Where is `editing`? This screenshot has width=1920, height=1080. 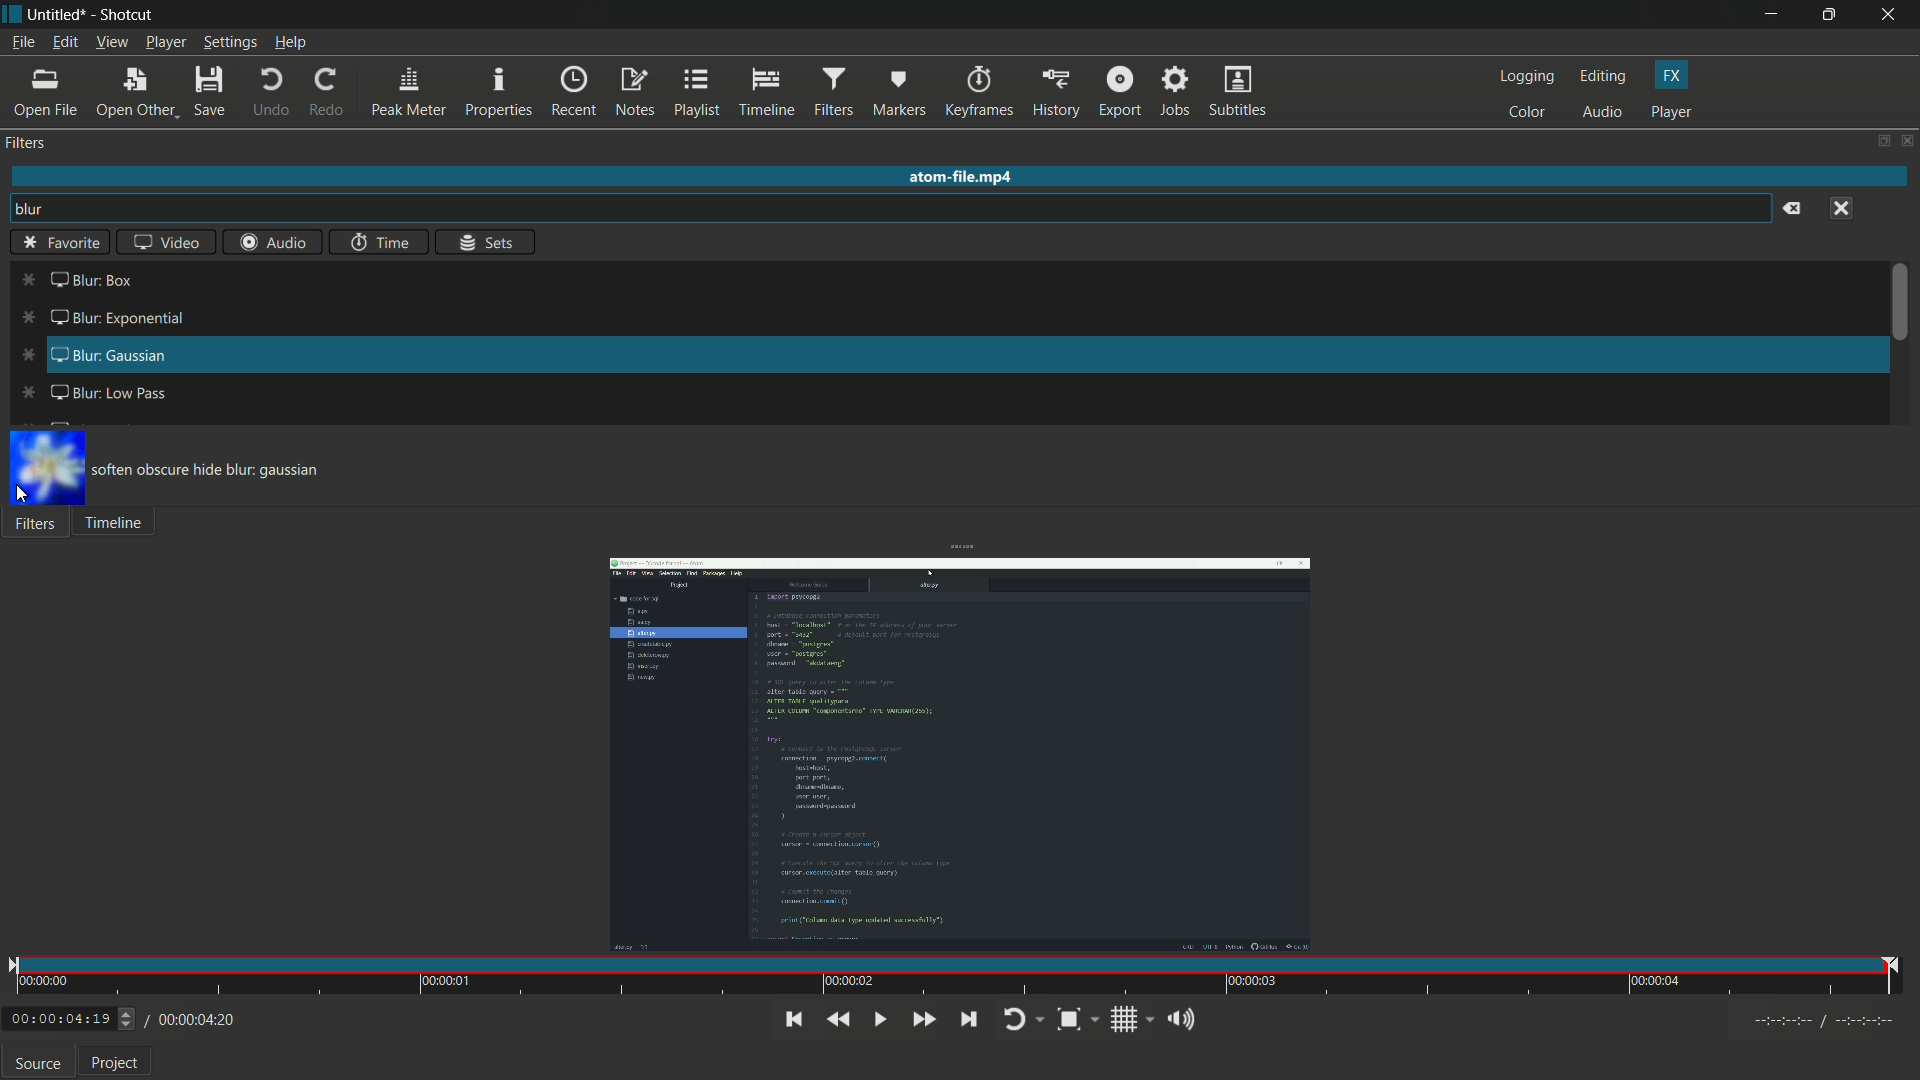 editing is located at coordinates (1607, 76).